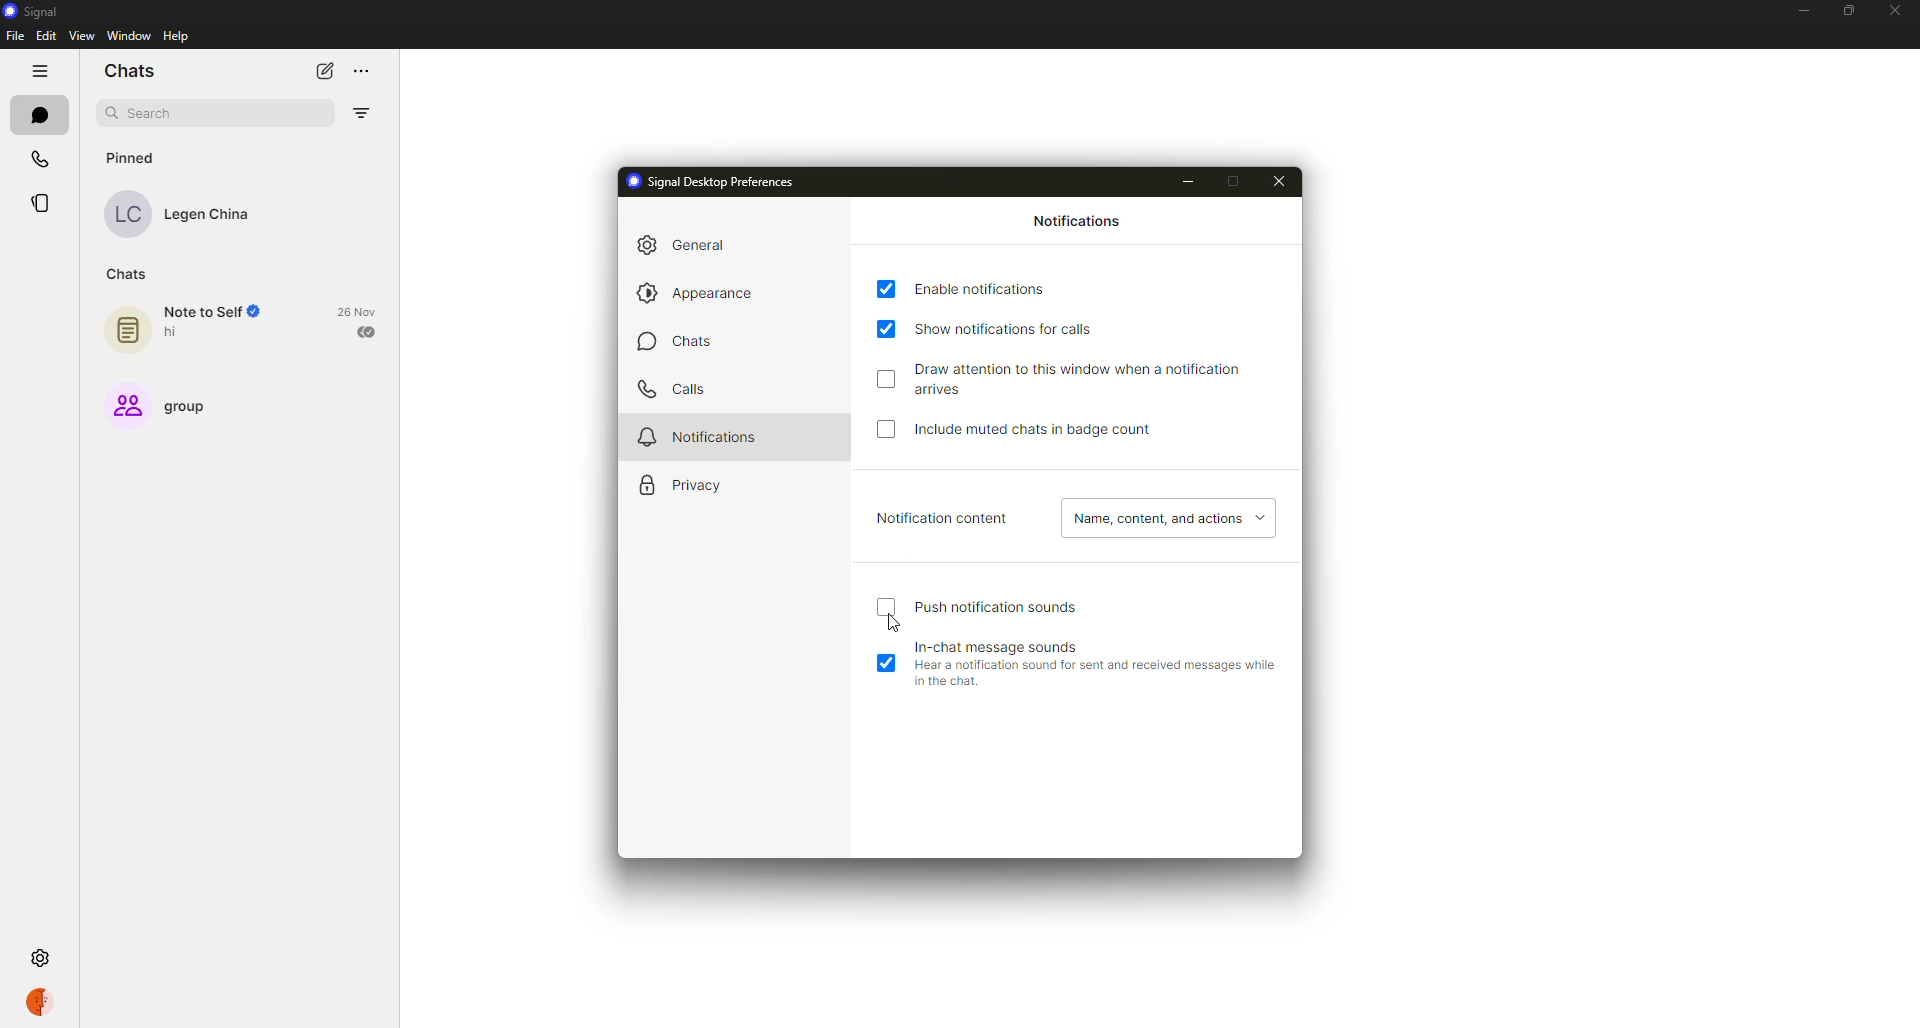 Image resolution: width=1920 pixels, height=1028 pixels. Describe the element at coordinates (1074, 221) in the screenshot. I see `notifications` at that location.